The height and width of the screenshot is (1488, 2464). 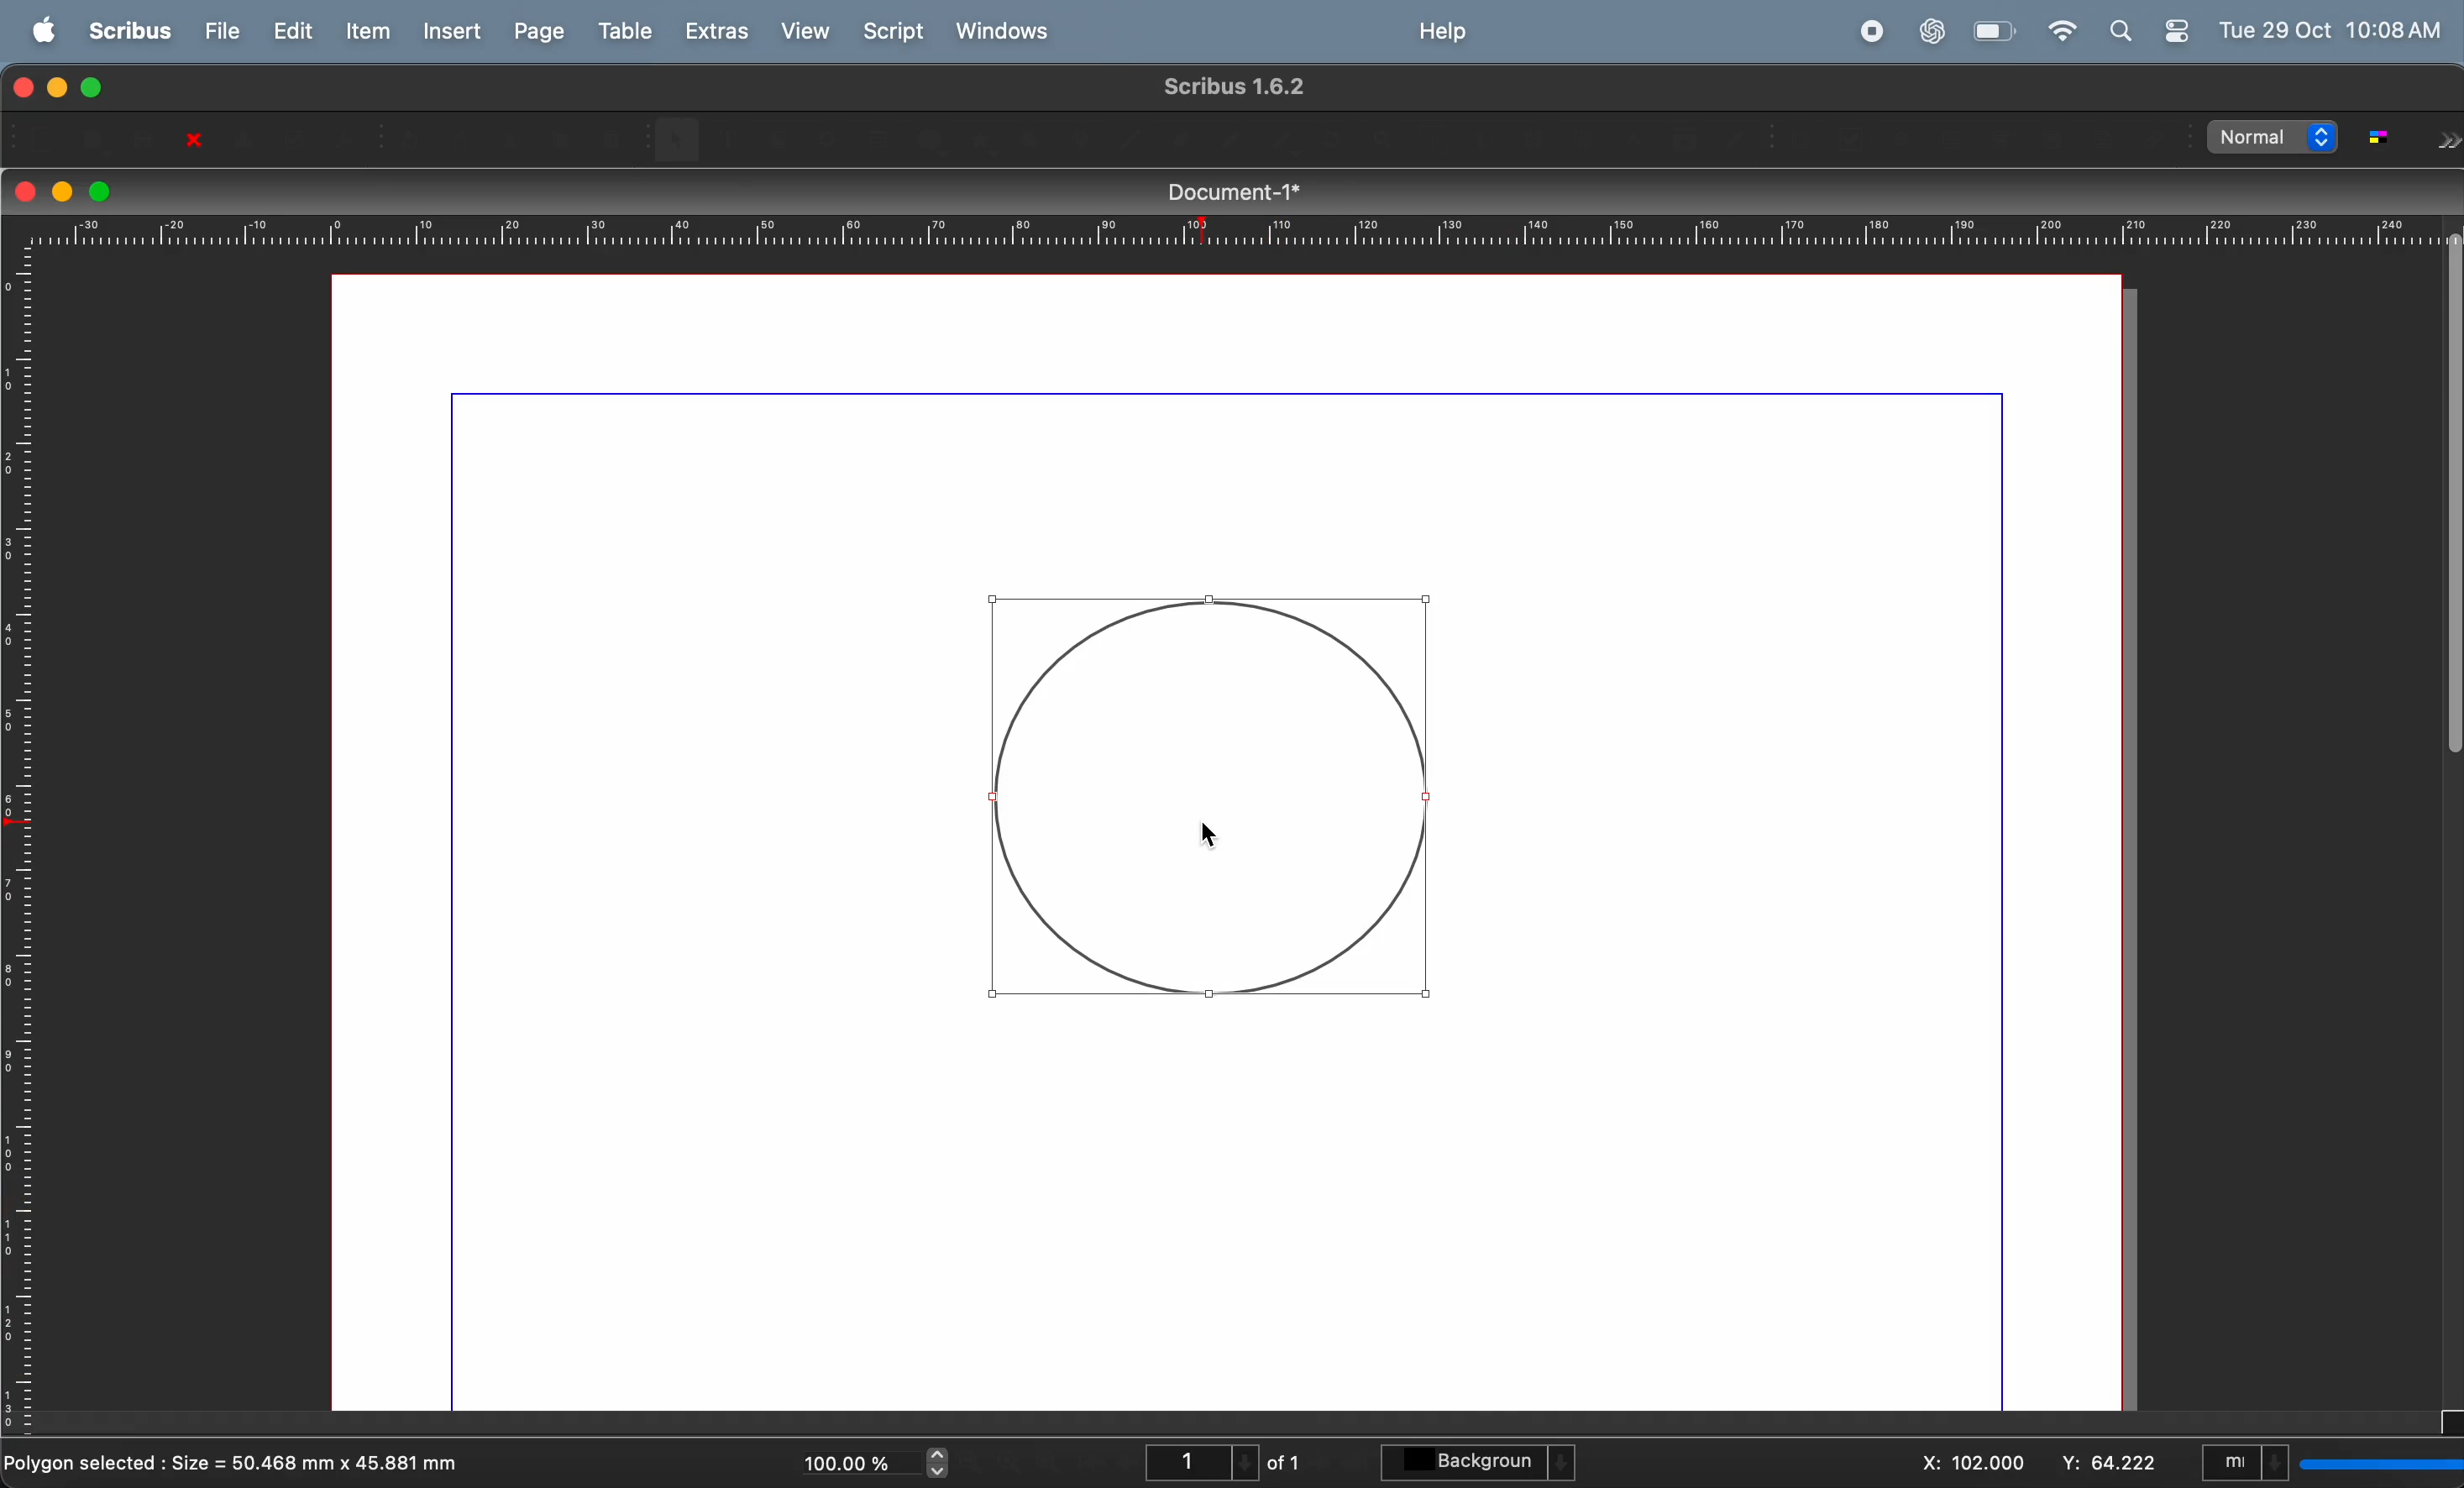 I want to click on scribble version, so click(x=1231, y=86).